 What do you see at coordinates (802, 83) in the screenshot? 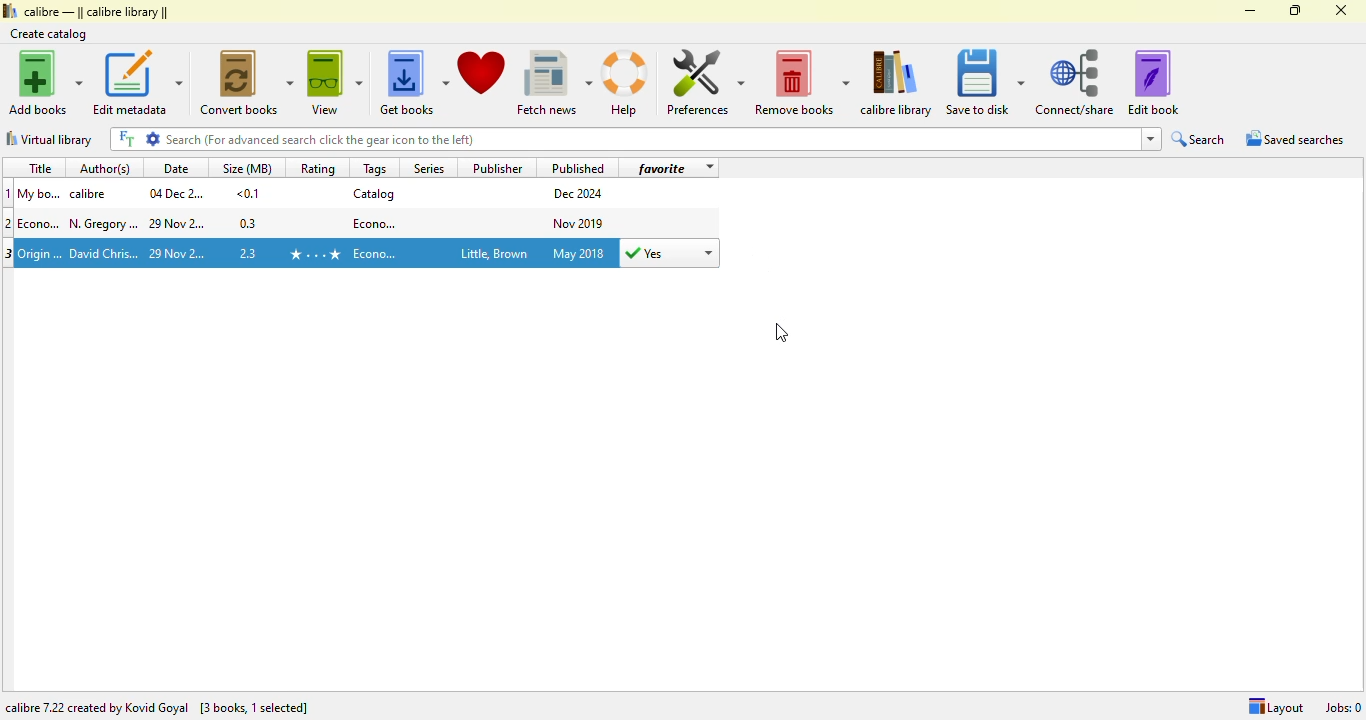
I see `remove books` at bounding box center [802, 83].